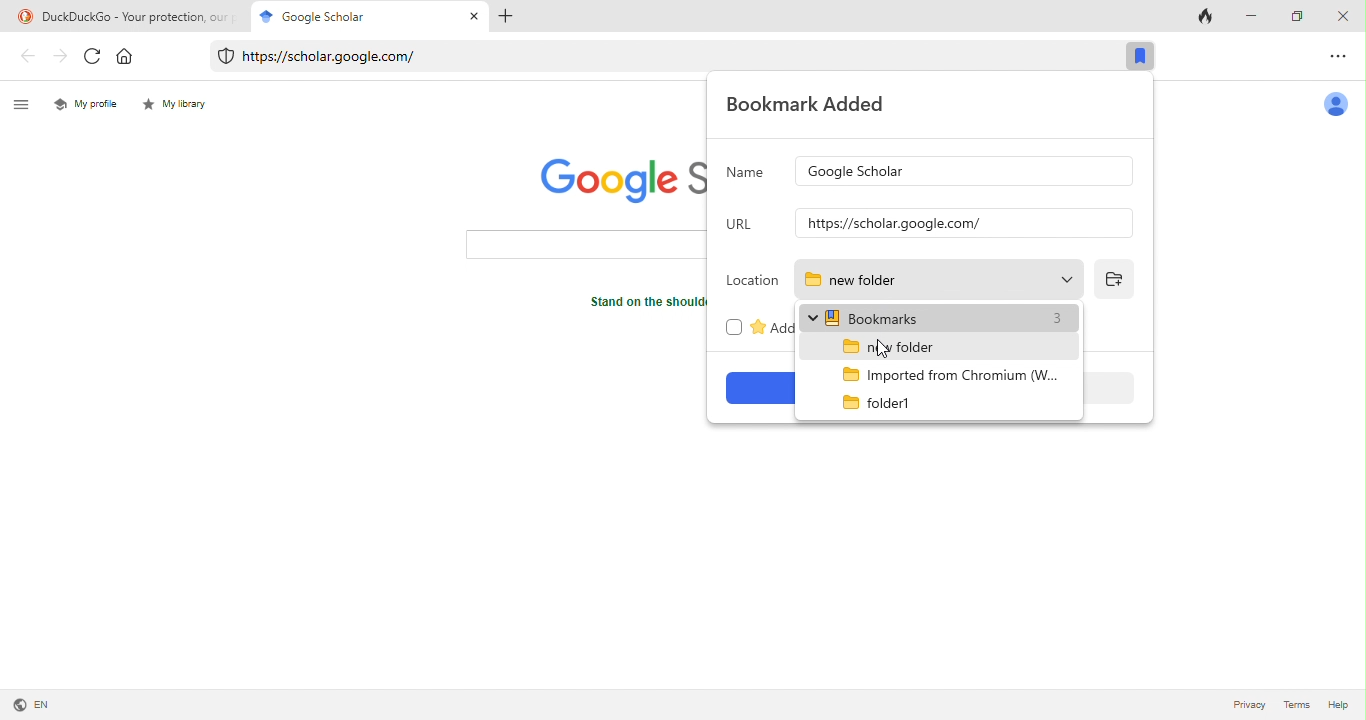 Image resolution: width=1366 pixels, height=720 pixels. I want to click on add tab, so click(508, 18).